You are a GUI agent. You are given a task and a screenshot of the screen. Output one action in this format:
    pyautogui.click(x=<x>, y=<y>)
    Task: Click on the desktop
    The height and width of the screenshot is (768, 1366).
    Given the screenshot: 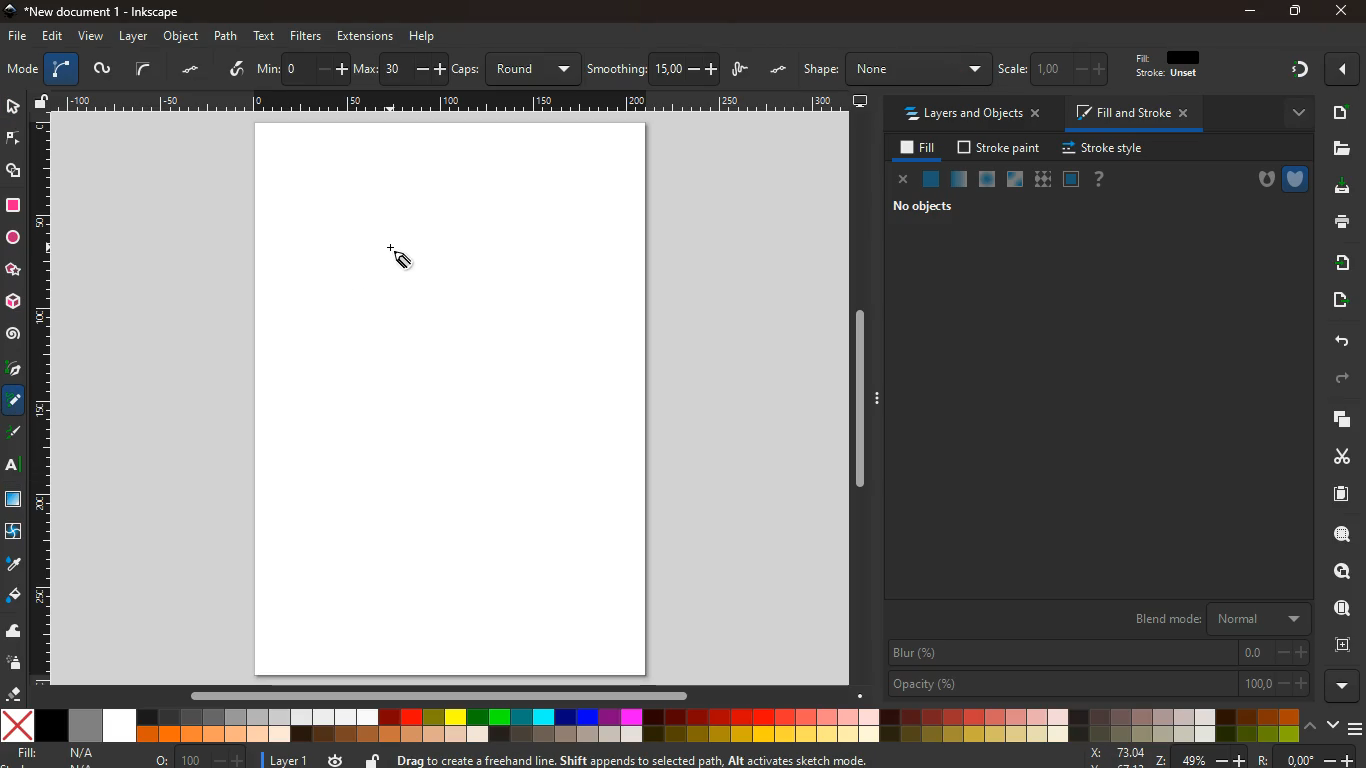 What is the action you would take?
    pyautogui.click(x=861, y=102)
    